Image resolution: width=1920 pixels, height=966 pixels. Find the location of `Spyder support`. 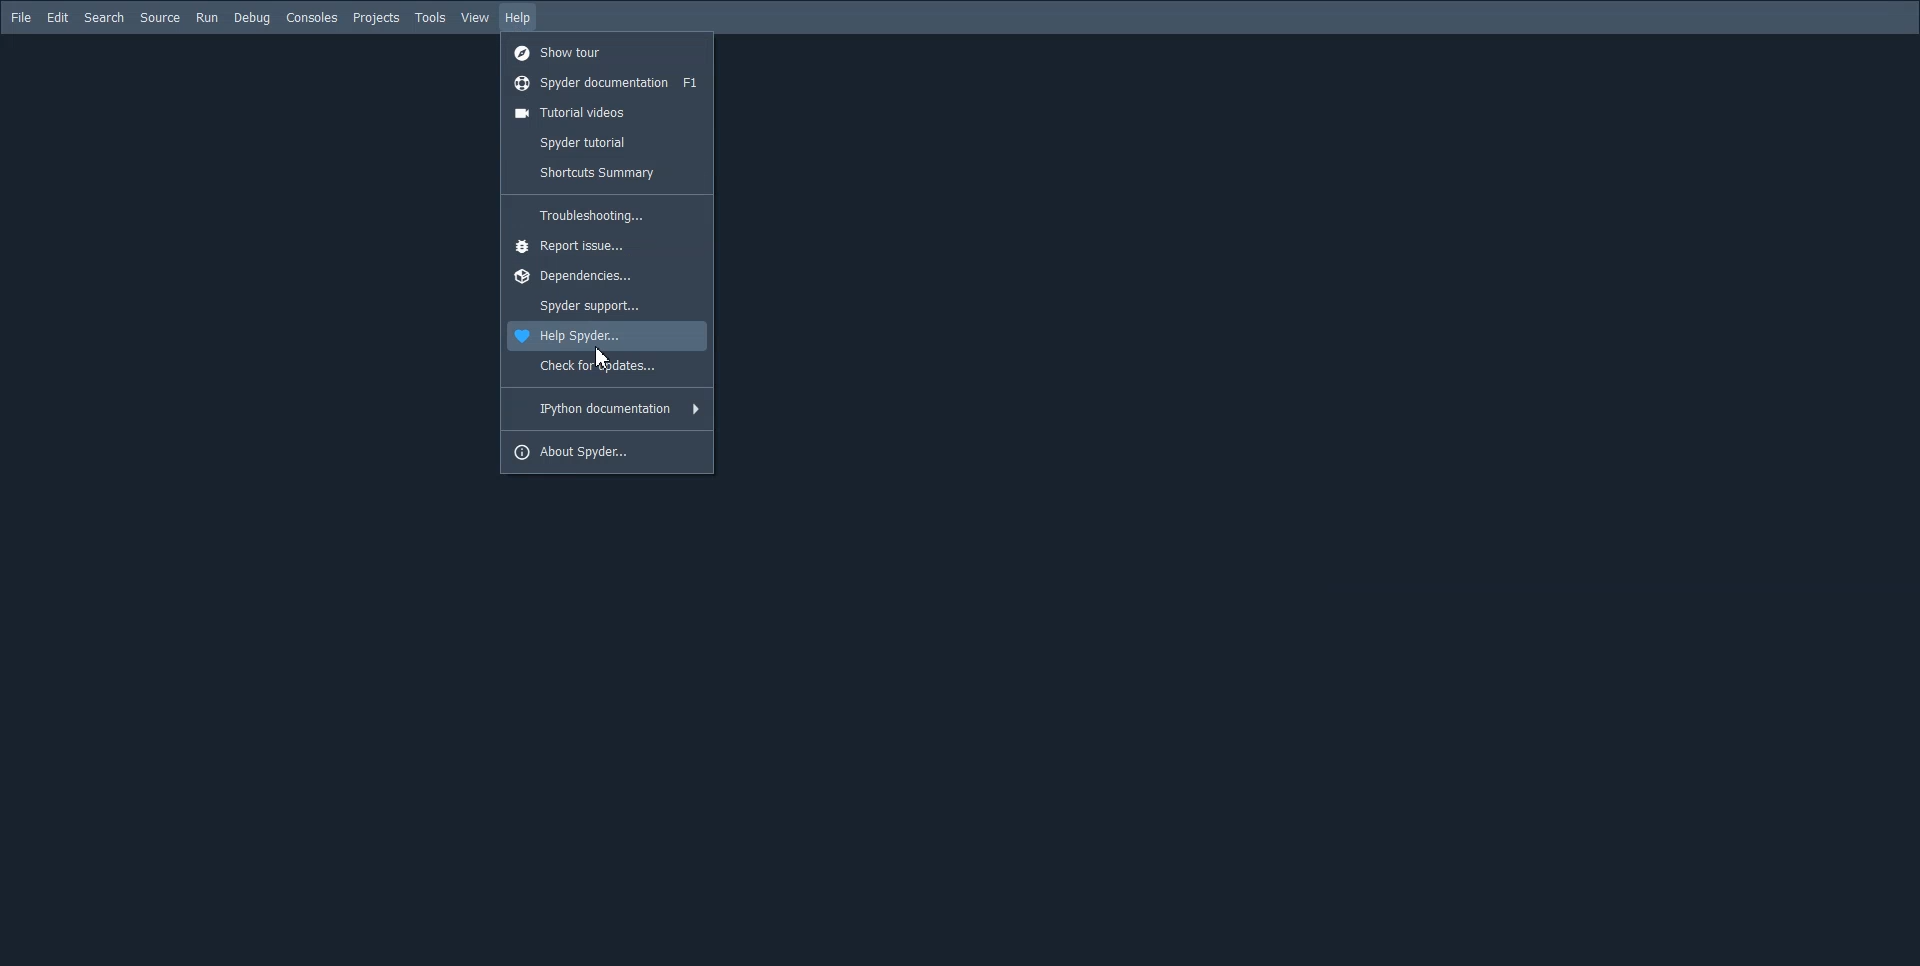

Spyder support is located at coordinates (605, 306).